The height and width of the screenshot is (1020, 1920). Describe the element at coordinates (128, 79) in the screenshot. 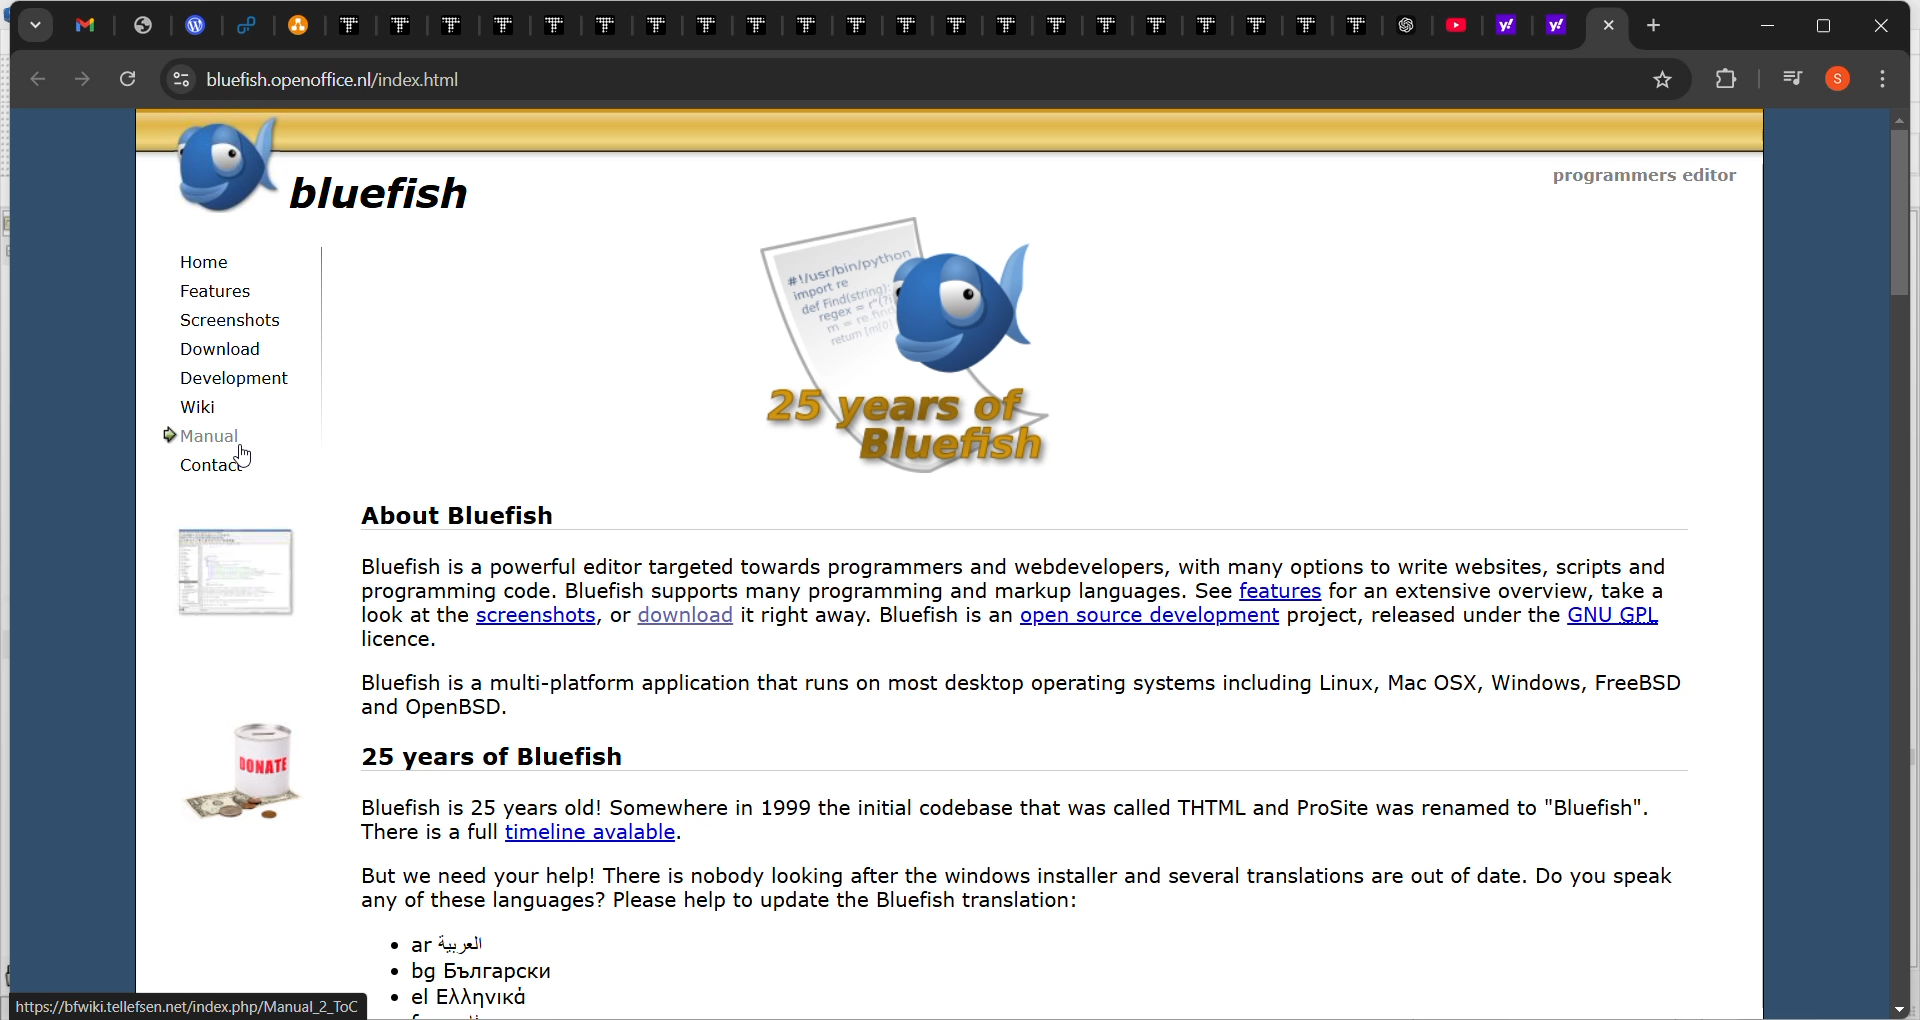

I see `Refresh` at that location.